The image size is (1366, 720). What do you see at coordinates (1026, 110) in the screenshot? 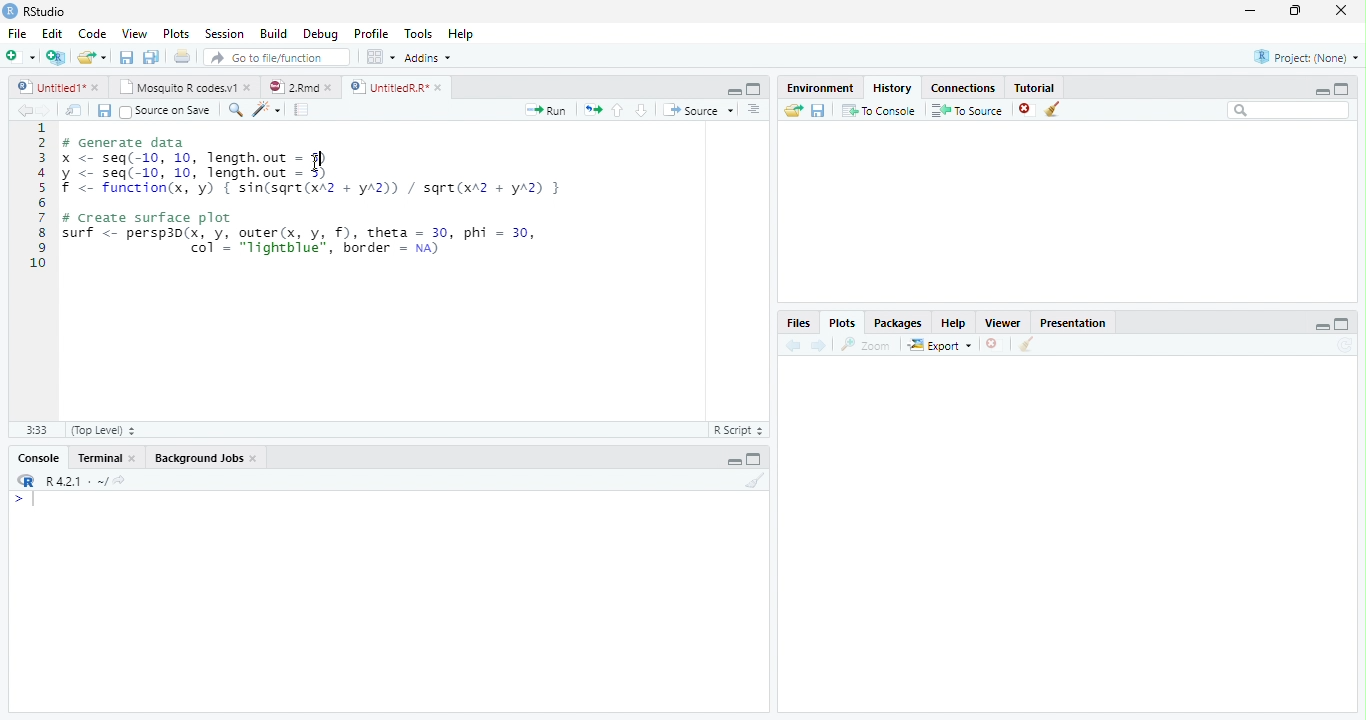
I see `Remove the selected history entries` at bounding box center [1026, 110].